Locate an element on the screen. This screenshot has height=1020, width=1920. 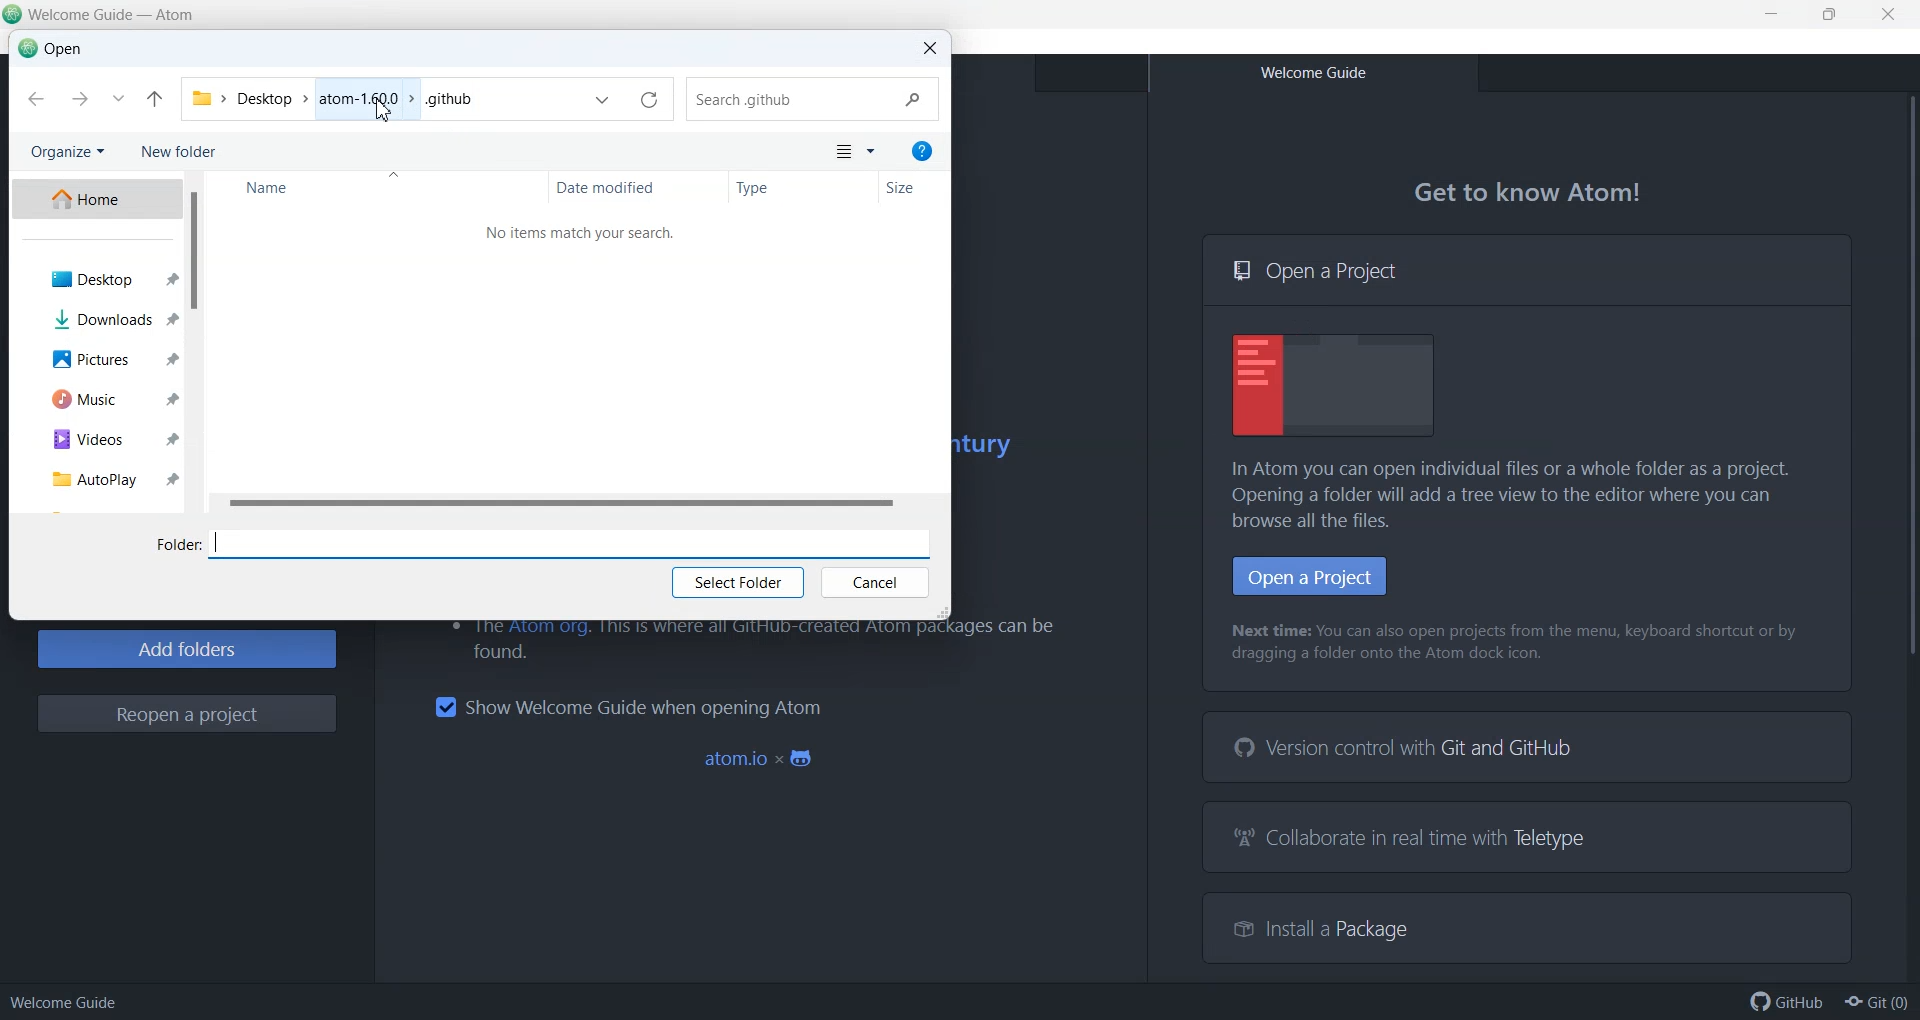
Welcome Guide is located at coordinates (1312, 73).